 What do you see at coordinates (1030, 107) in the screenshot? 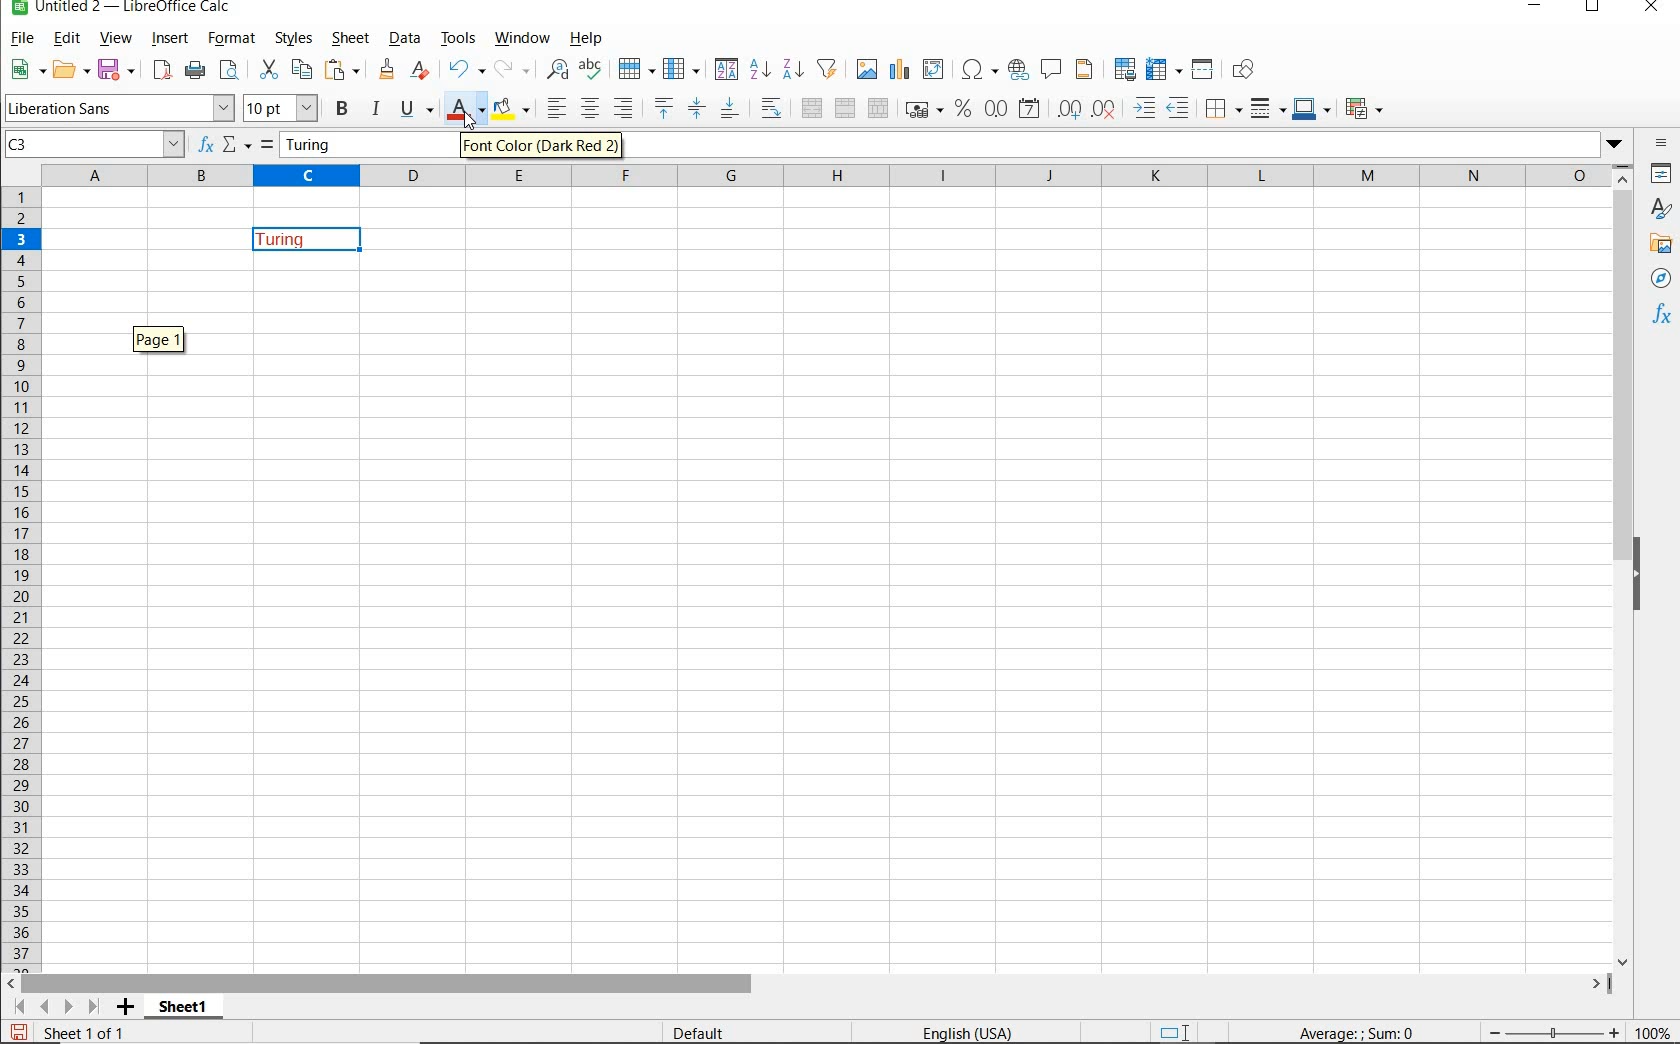
I see `FORMAT AS DATE` at bounding box center [1030, 107].